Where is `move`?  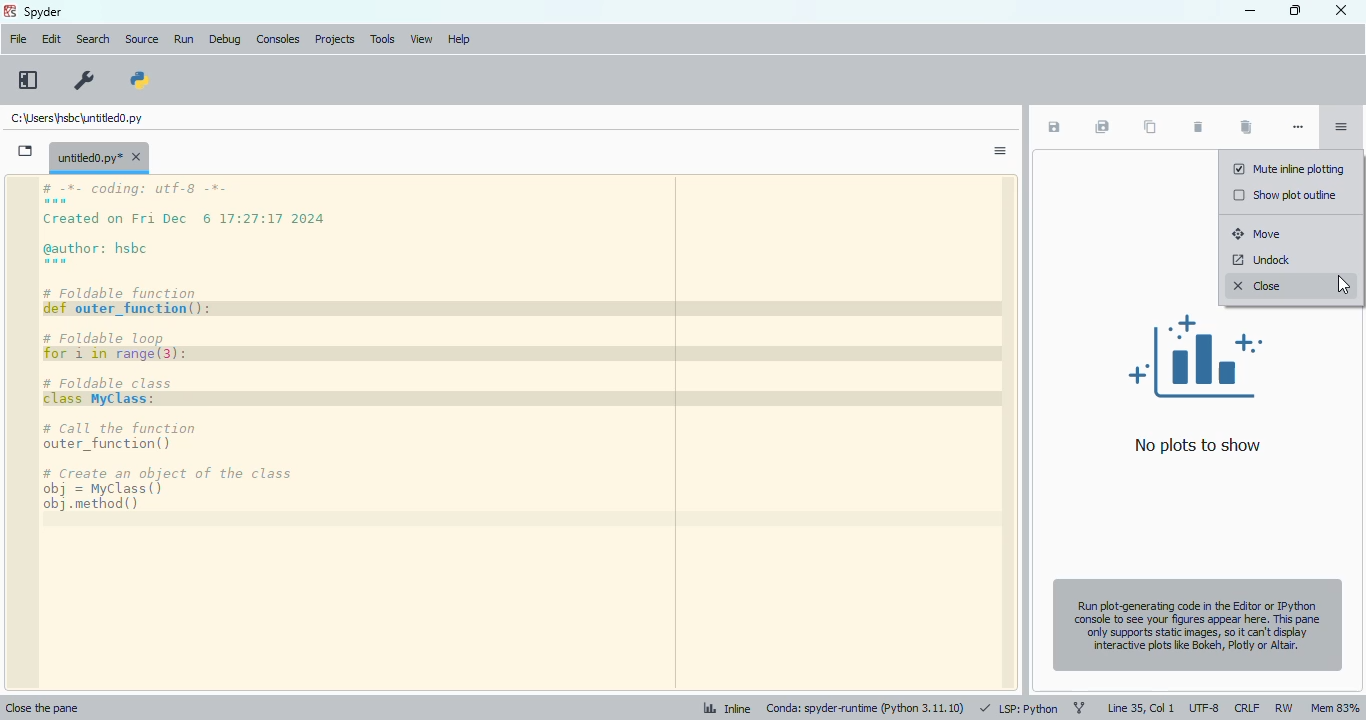
move is located at coordinates (1258, 233).